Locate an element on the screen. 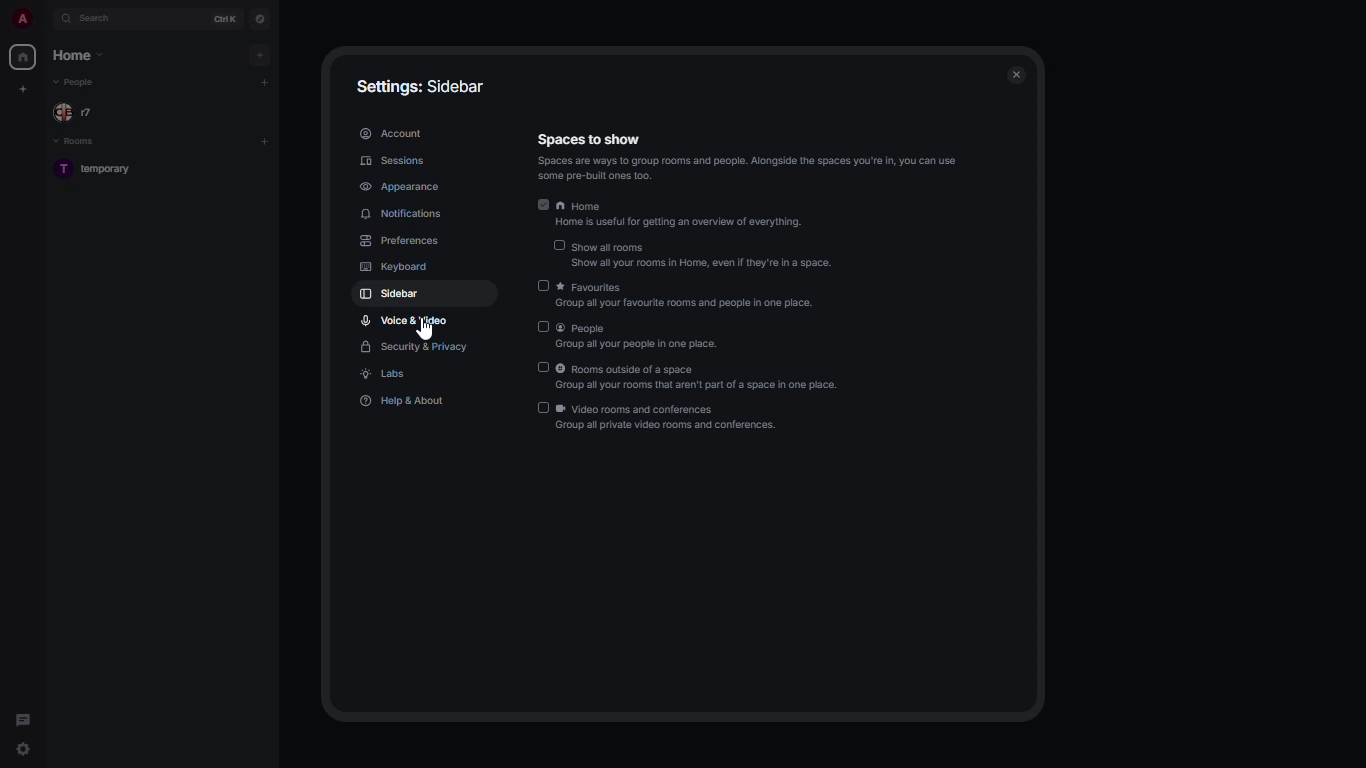 The width and height of the screenshot is (1366, 768). quick settings is located at coordinates (74, 750).